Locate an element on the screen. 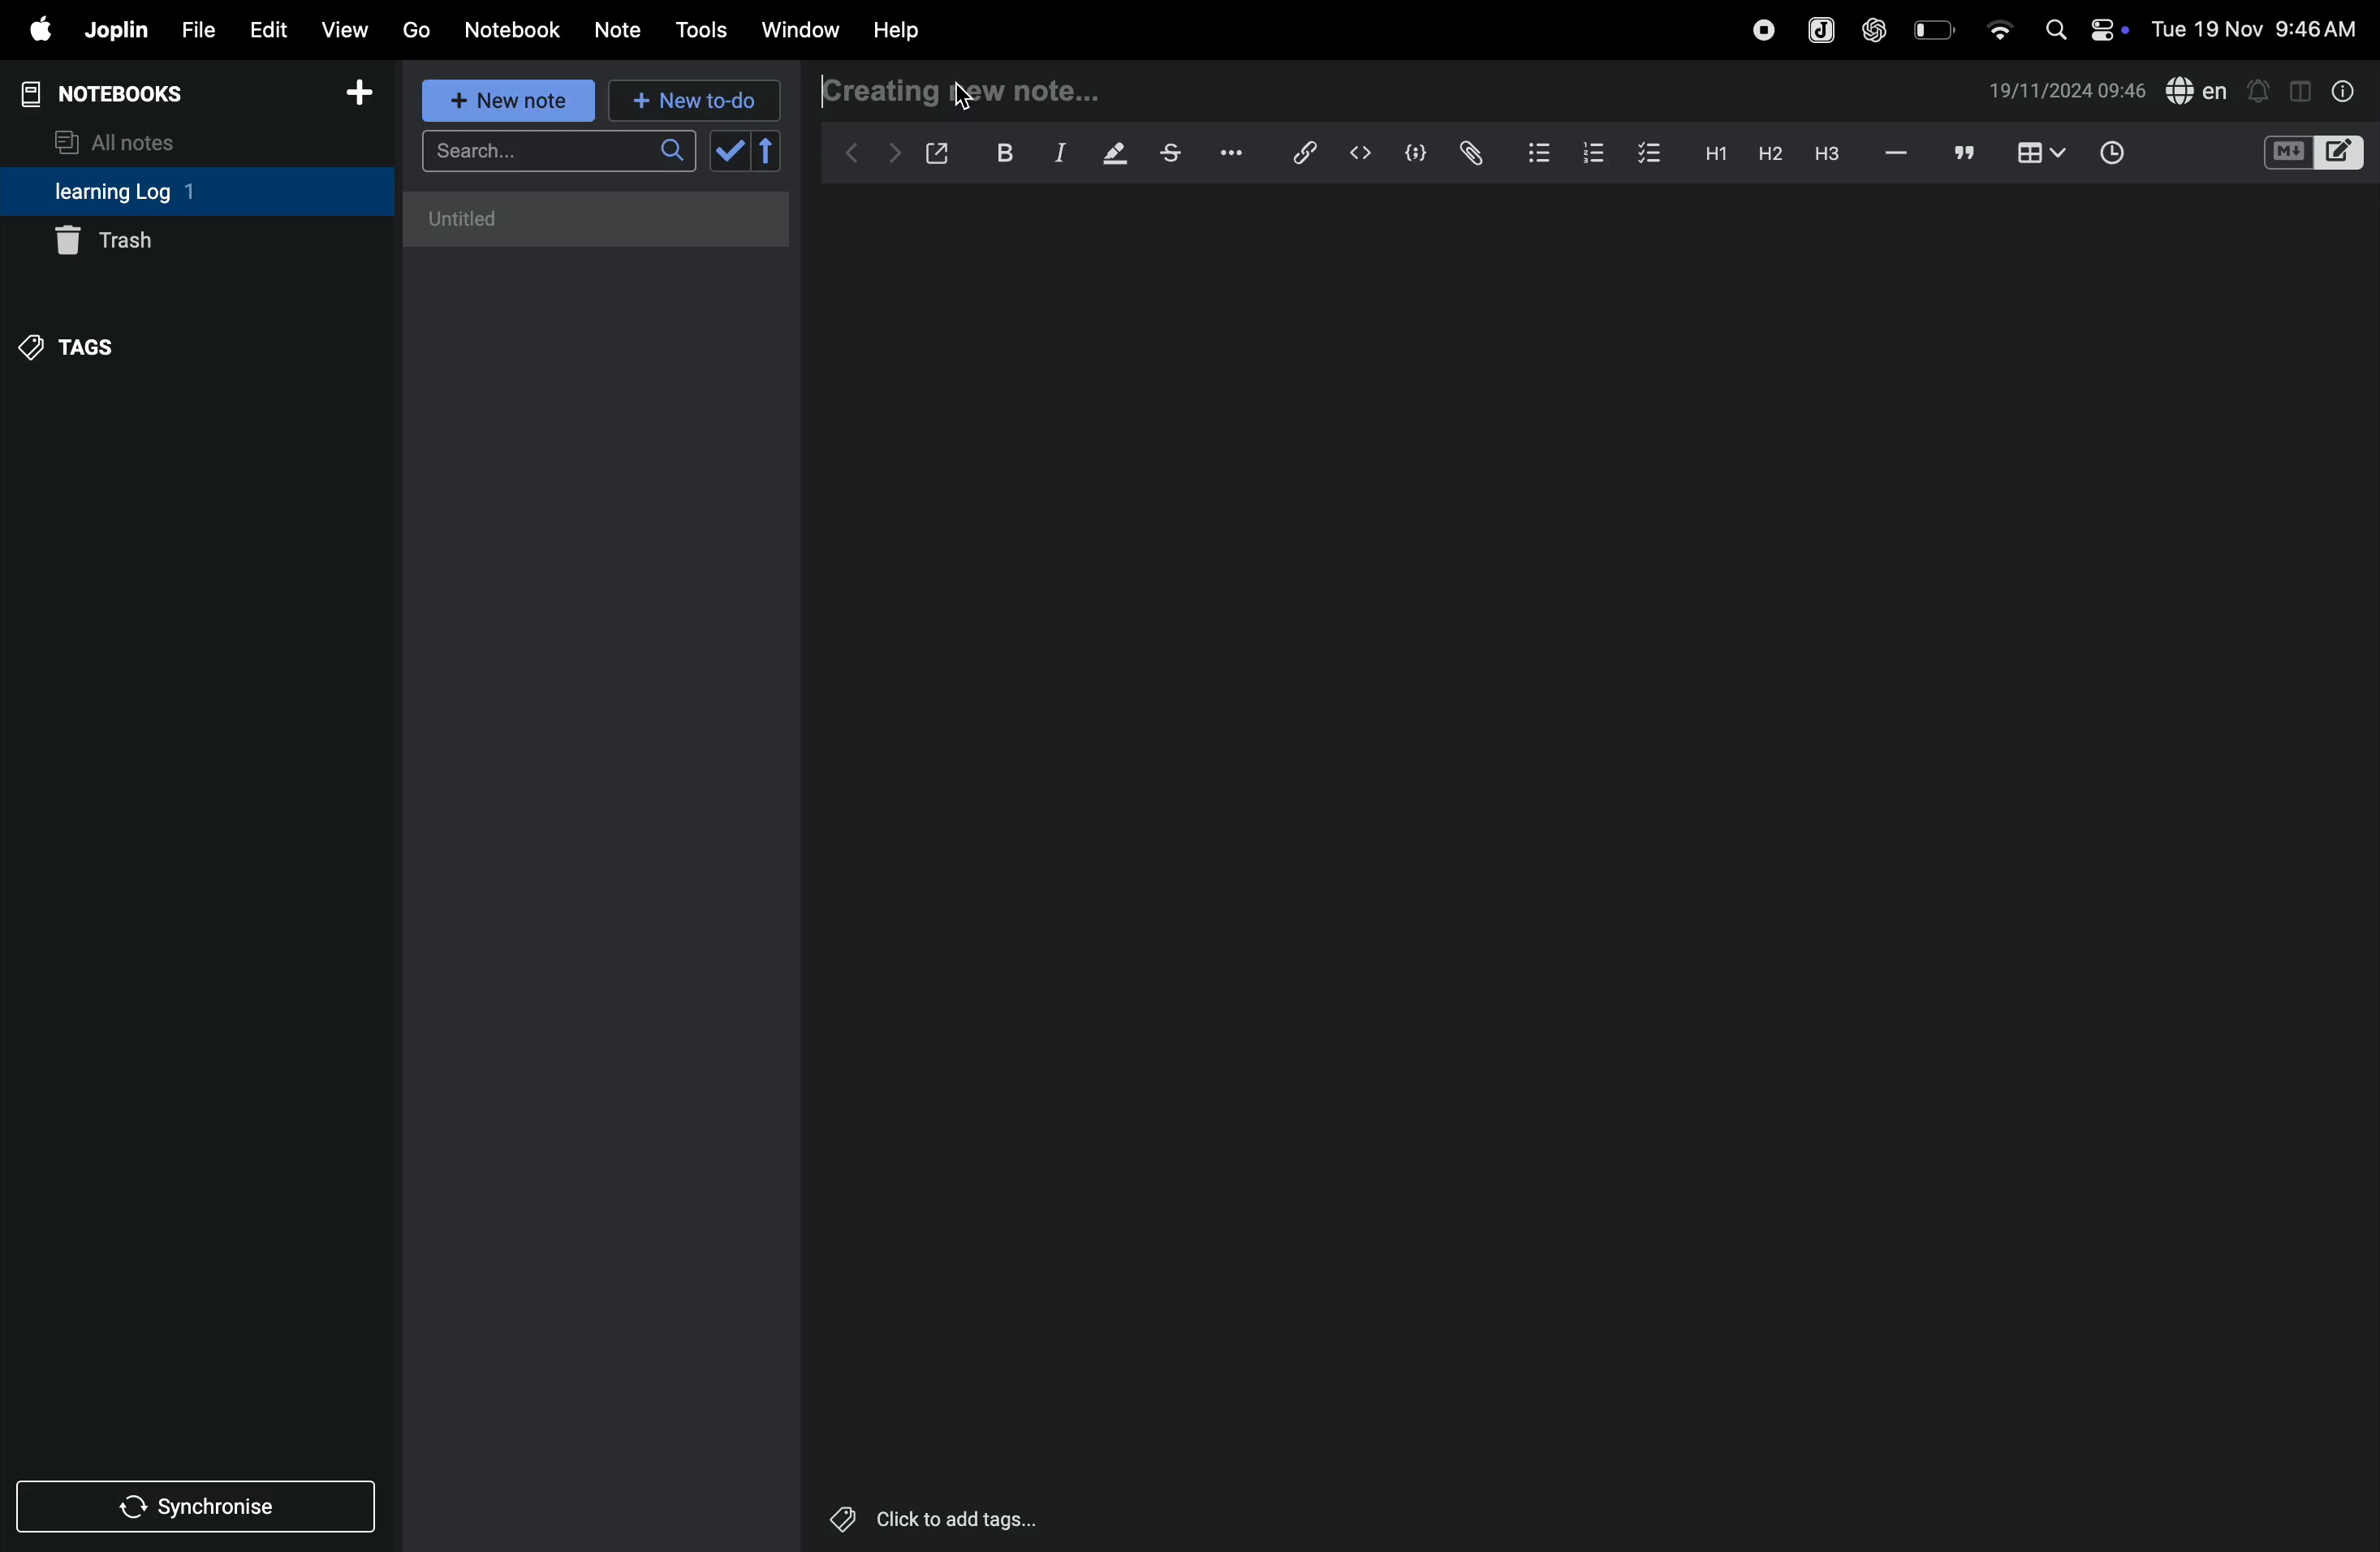 The width and height of the screenshot is (2380, 1552). add time is located at coordinates (2135, 155).